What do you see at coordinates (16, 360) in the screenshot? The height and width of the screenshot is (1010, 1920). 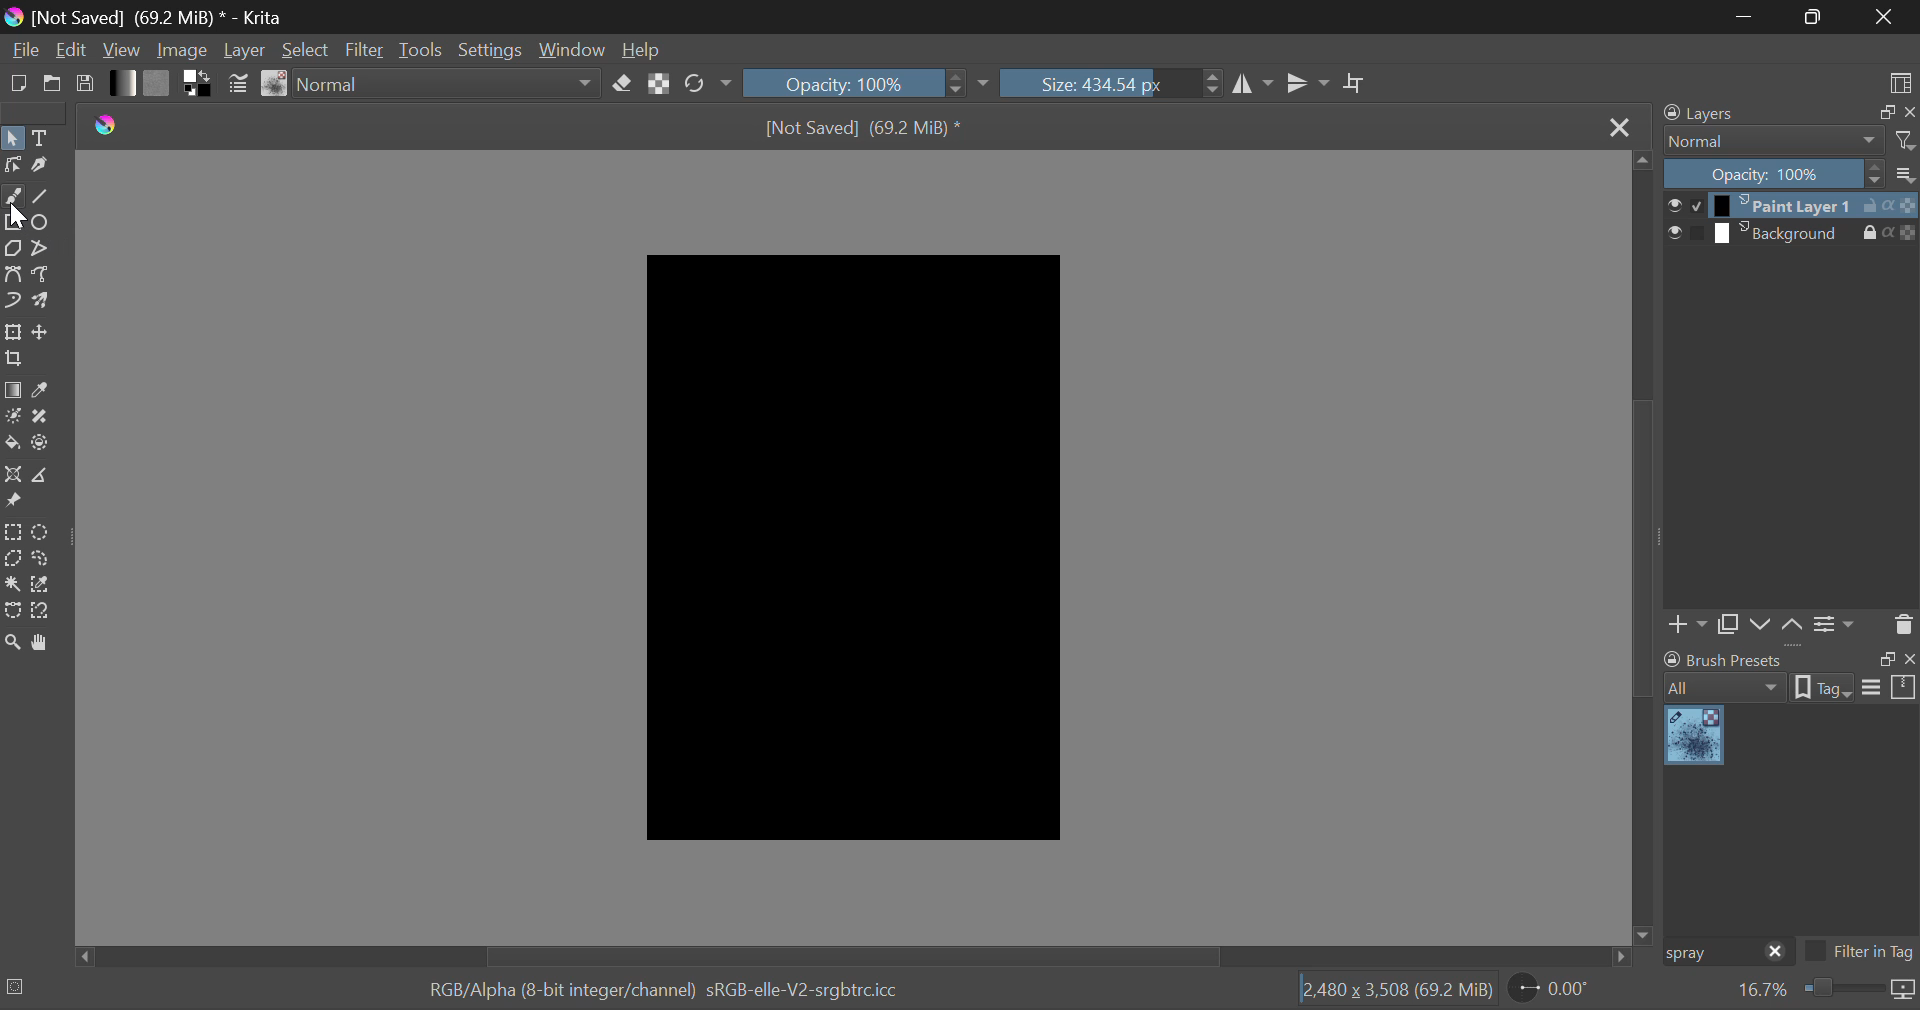 I see `Crop Layer` at bounding box center [16, 360].